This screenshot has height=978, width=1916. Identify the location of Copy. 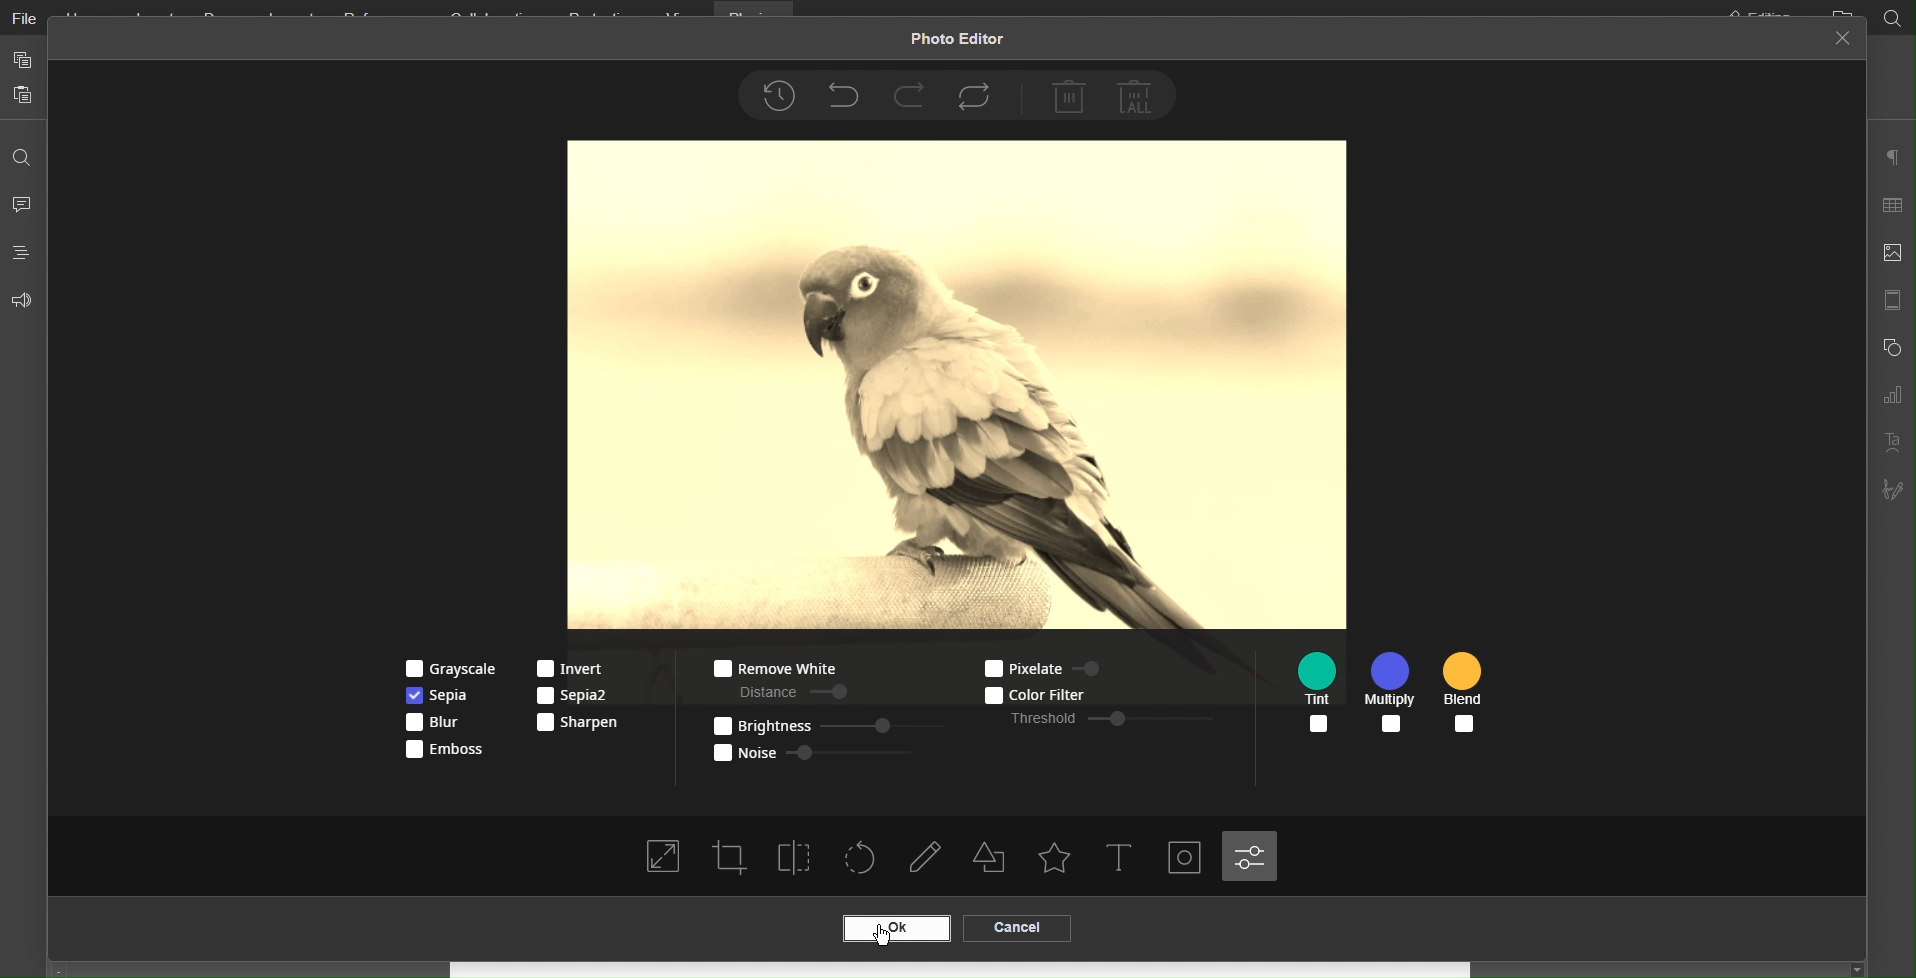
(23, 59).